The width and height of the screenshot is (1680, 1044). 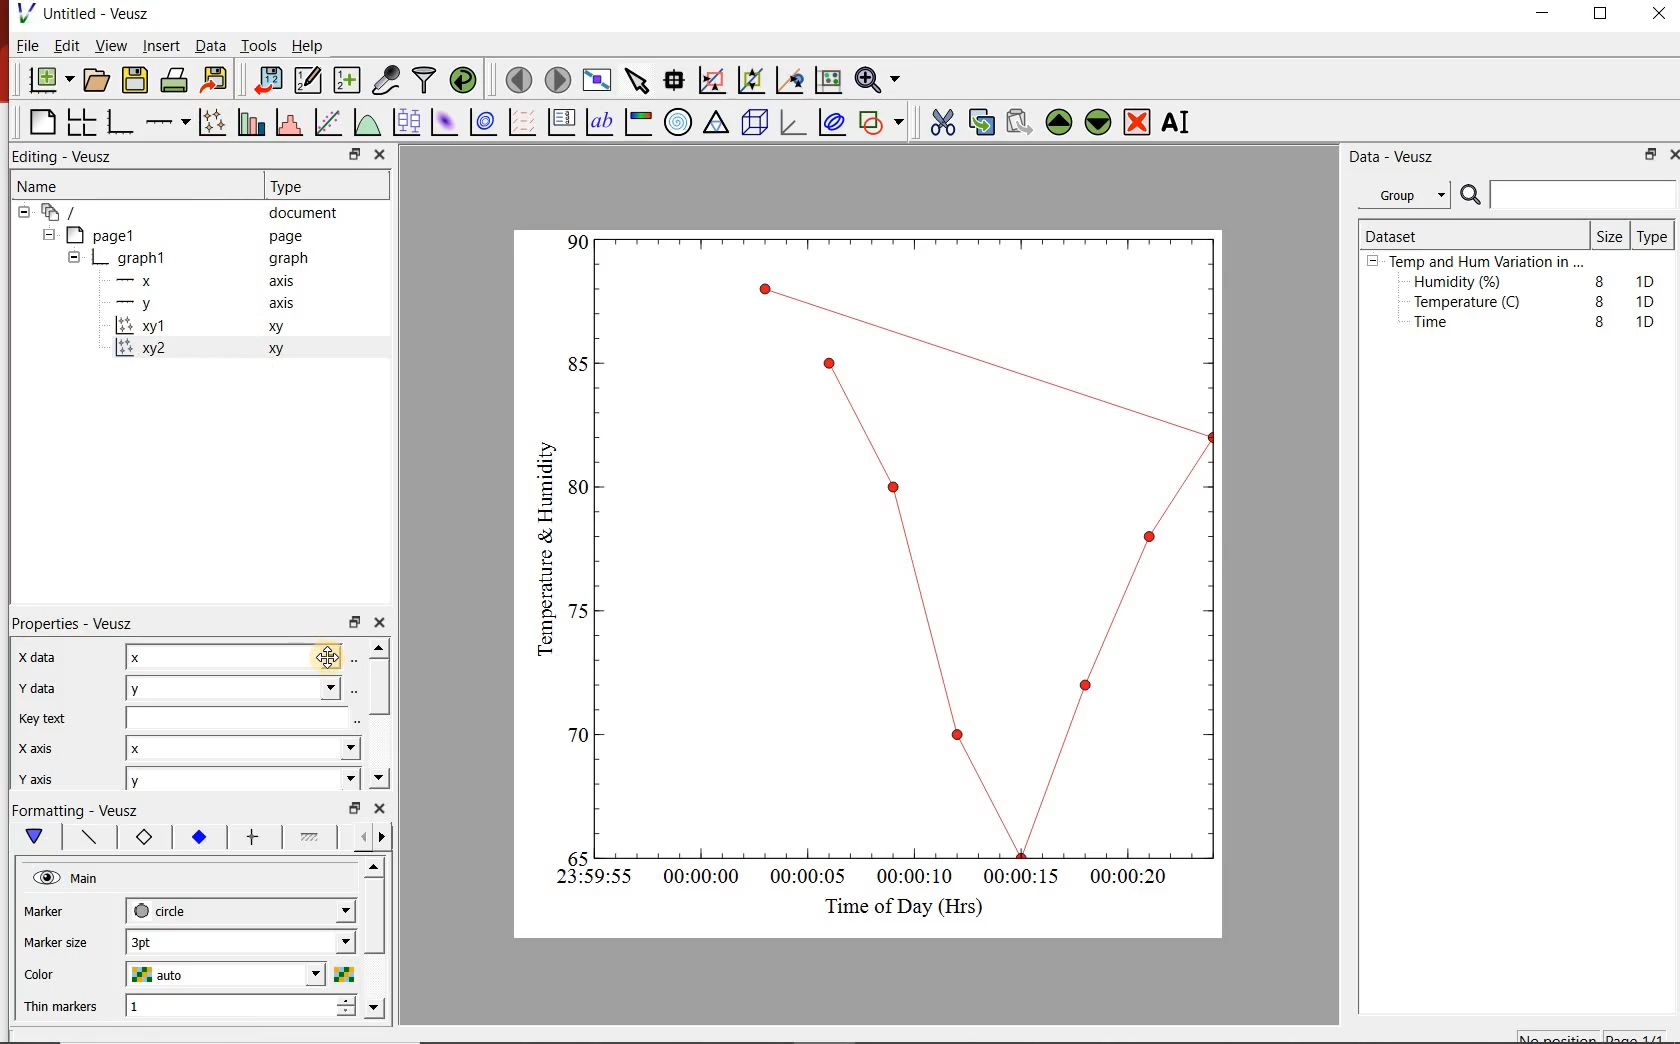 What do you see at coordinates (1596, 278) in the screenshot?
I see `8` at bounding box center [1596, 278].